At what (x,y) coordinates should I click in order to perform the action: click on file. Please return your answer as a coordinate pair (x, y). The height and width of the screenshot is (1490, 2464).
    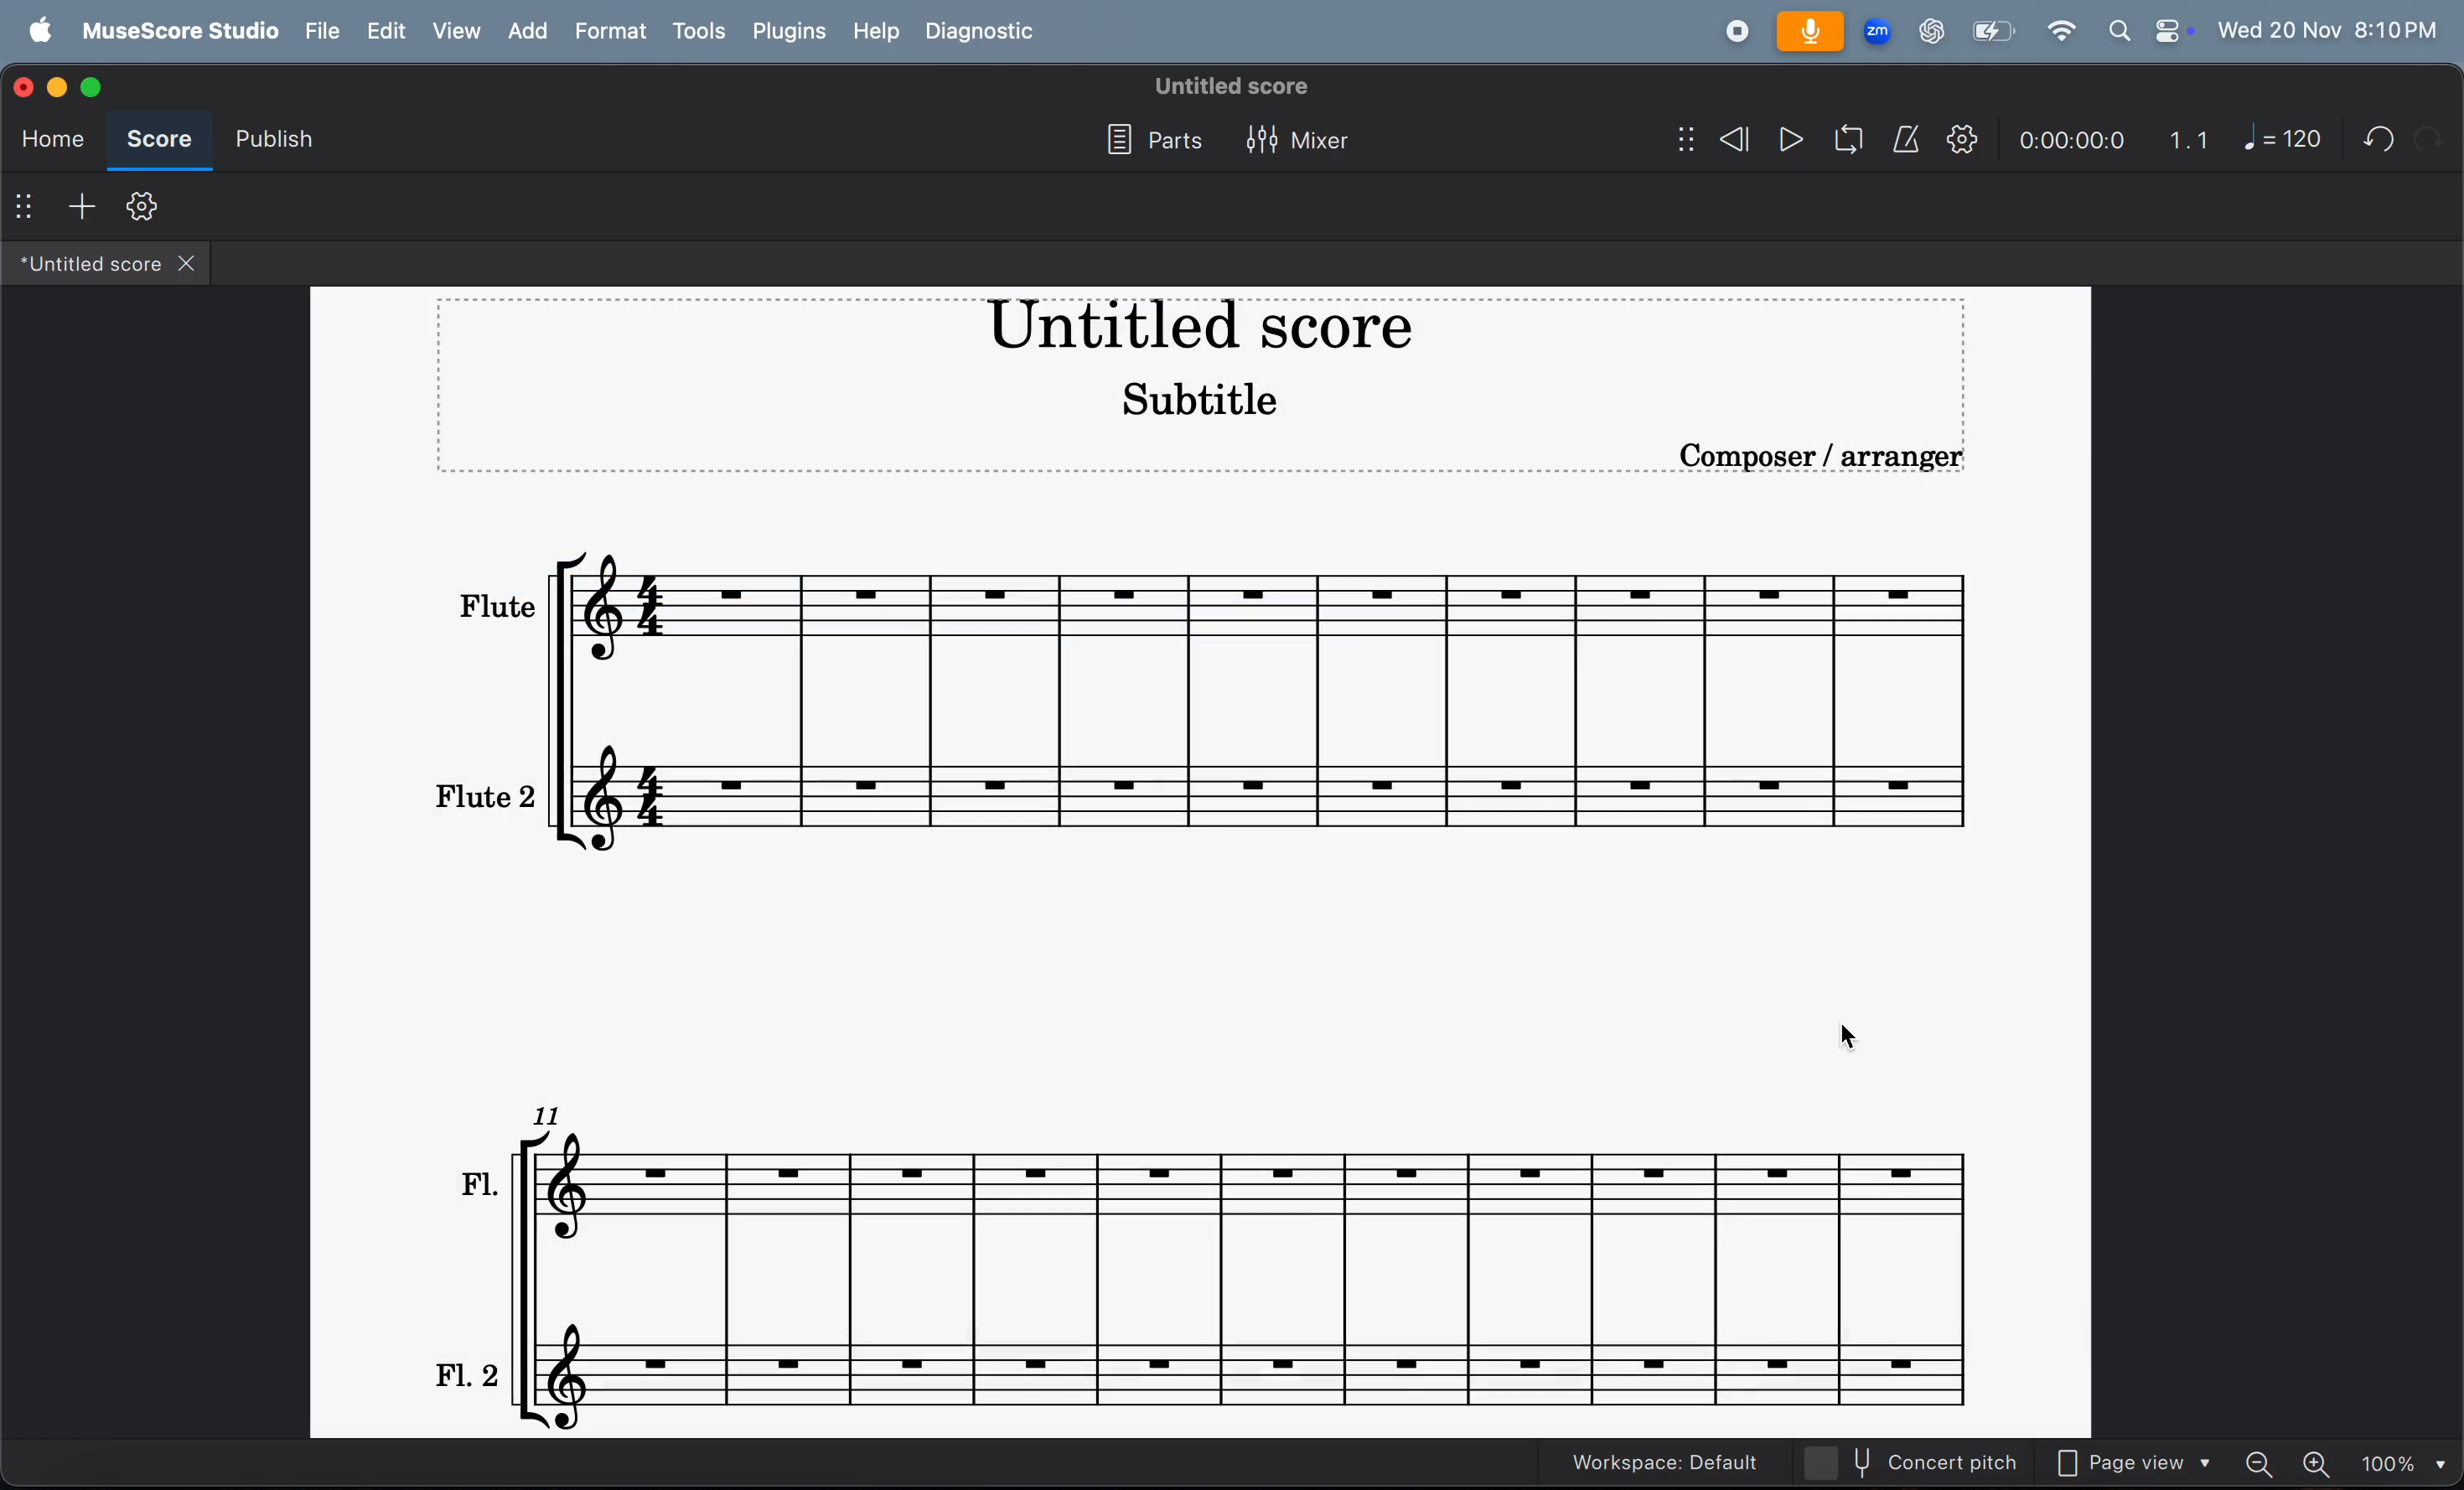
    Looking at the image, I should click on (321, 32).